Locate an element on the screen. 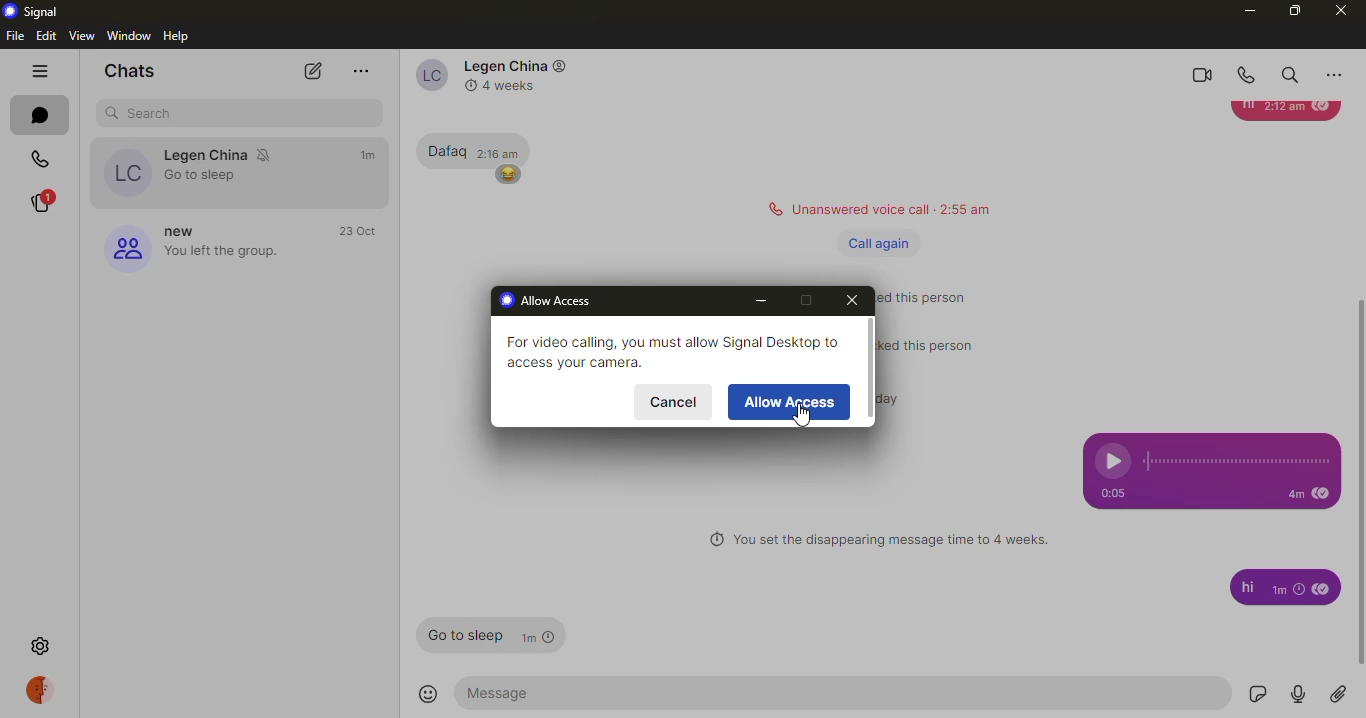  search is located at coordinates (1290, 74).